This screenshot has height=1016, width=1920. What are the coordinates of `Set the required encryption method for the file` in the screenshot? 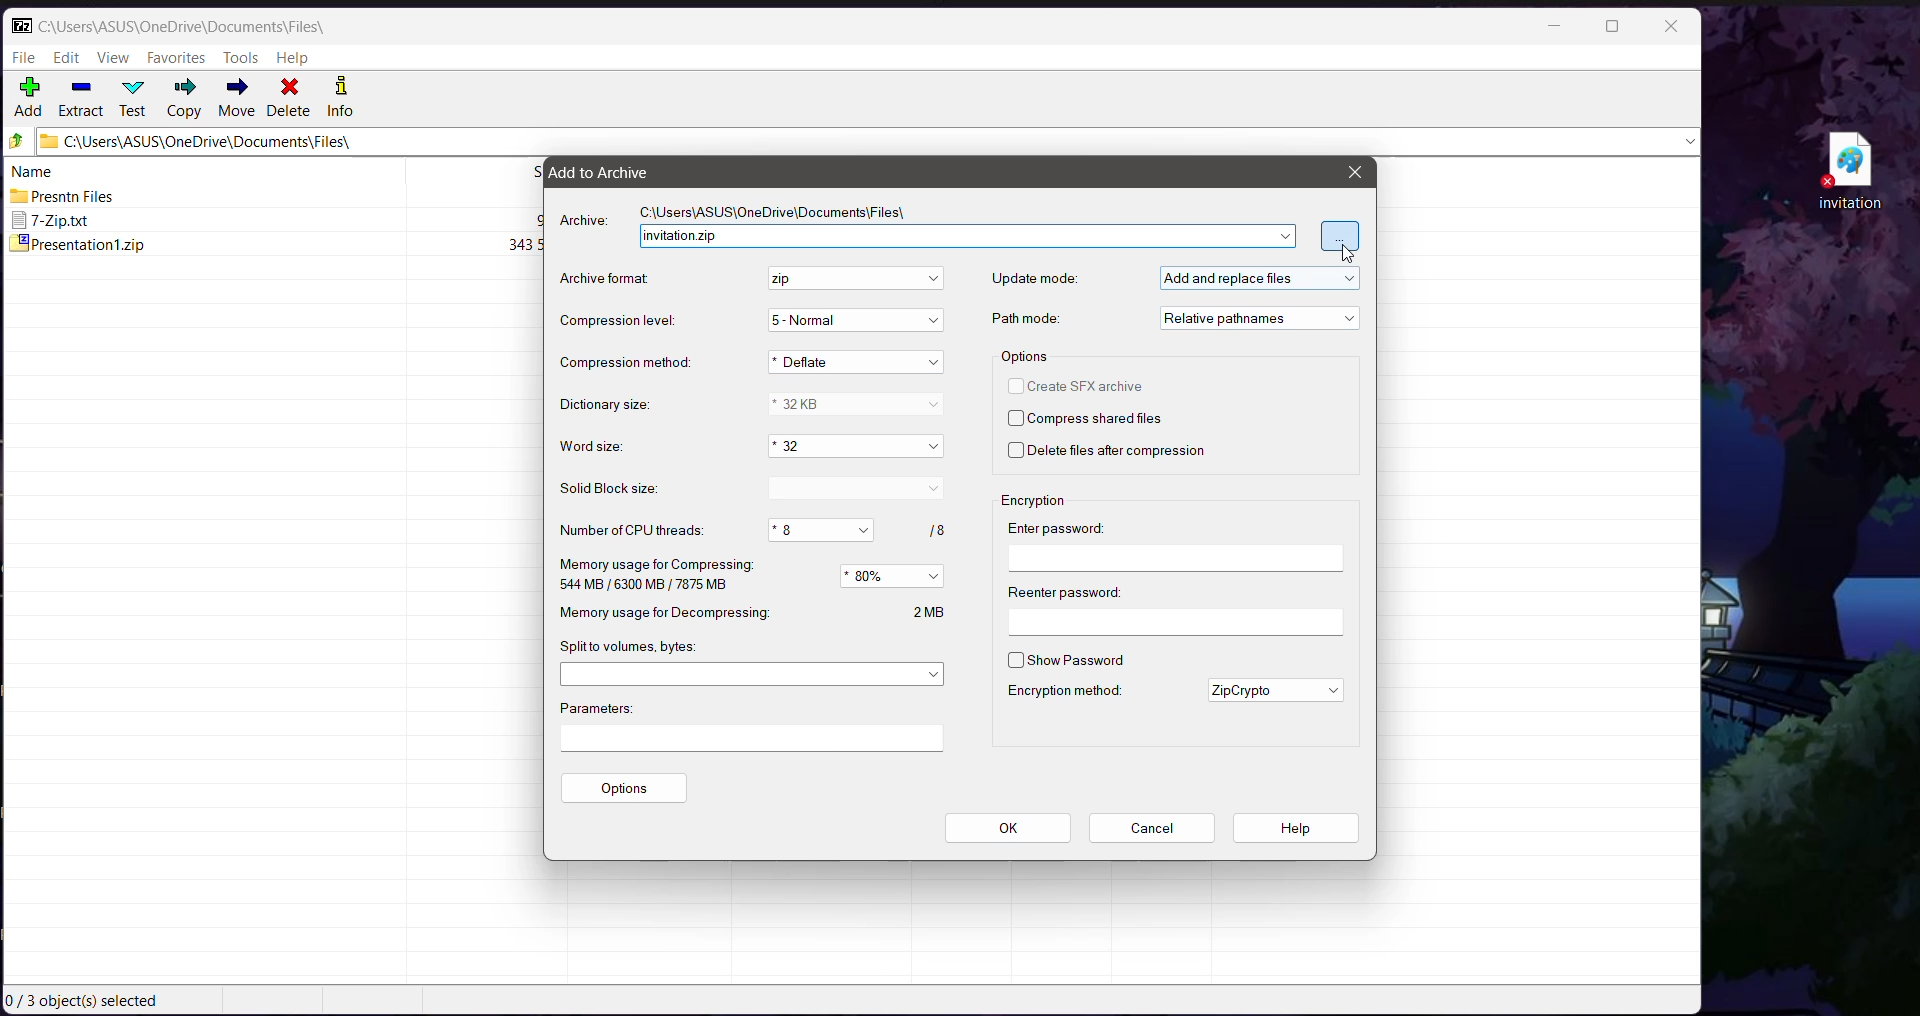 It's located at (1275, 689).